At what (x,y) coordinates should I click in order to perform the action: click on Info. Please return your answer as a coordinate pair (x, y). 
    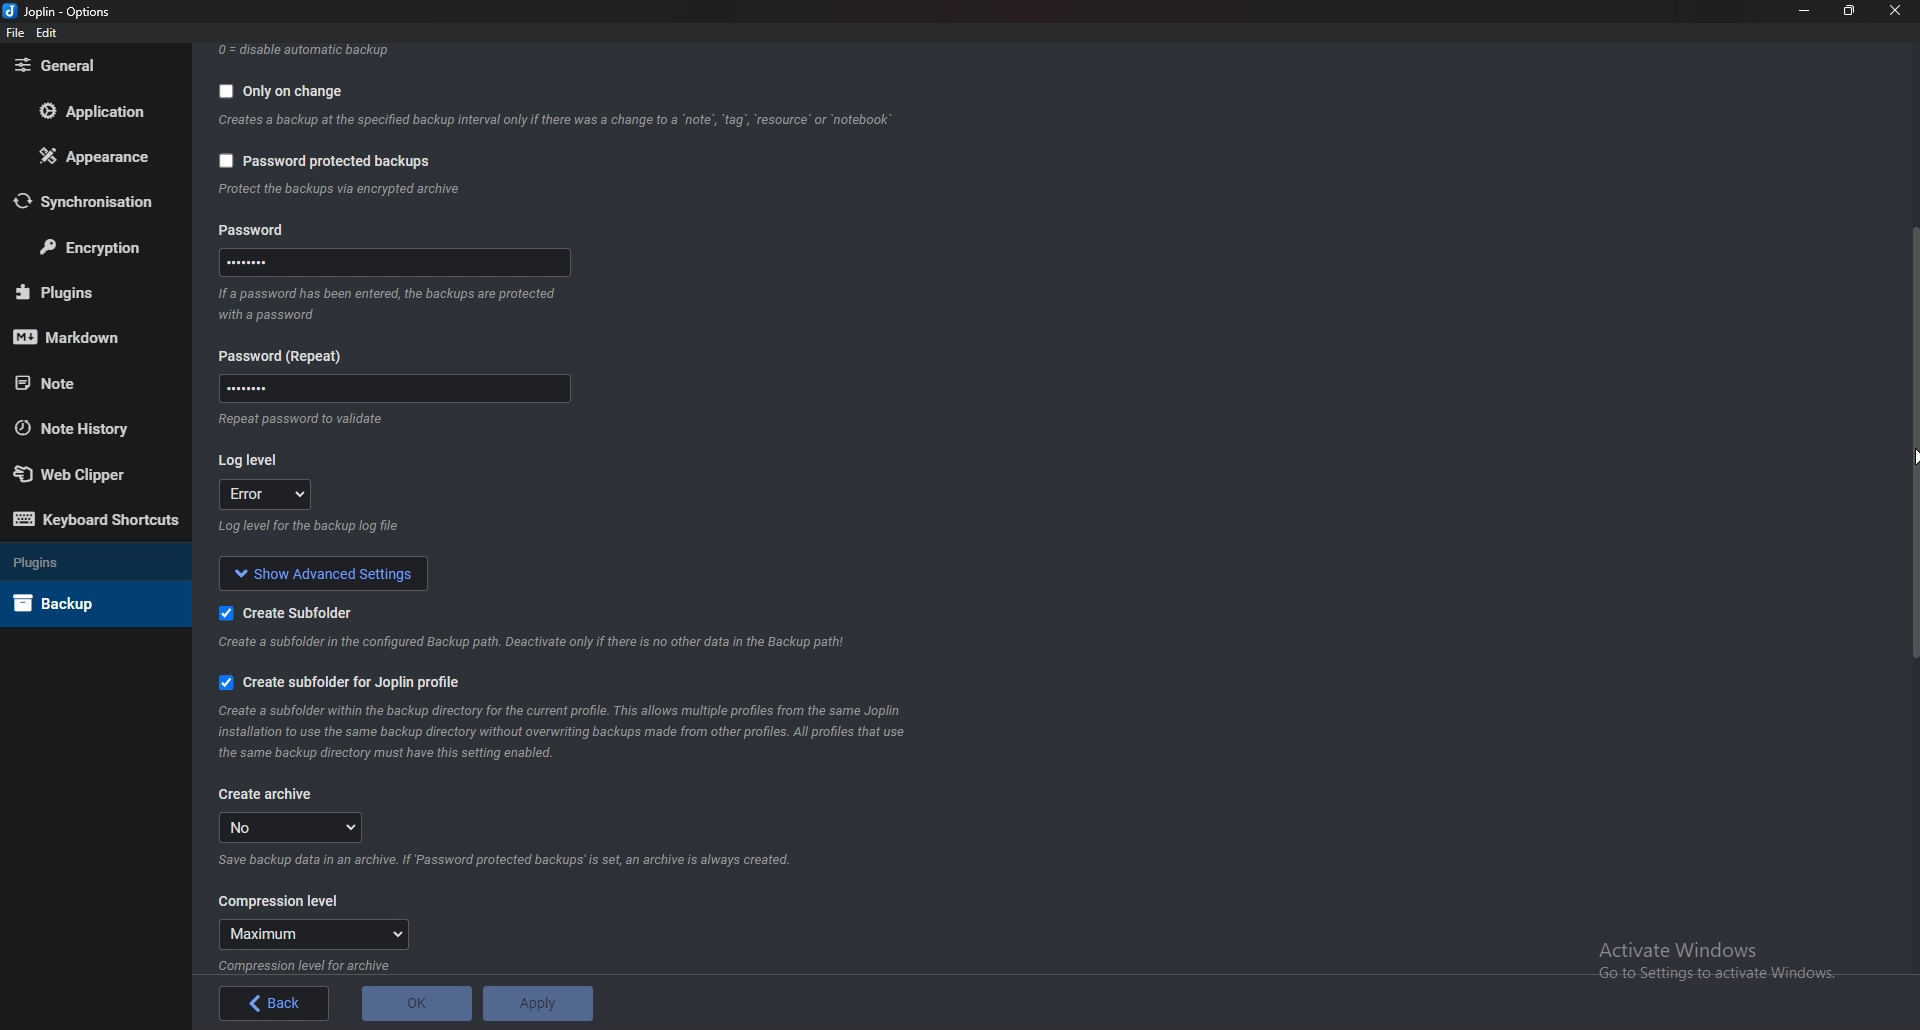
    Looking at the image, I should click on (304, 422).